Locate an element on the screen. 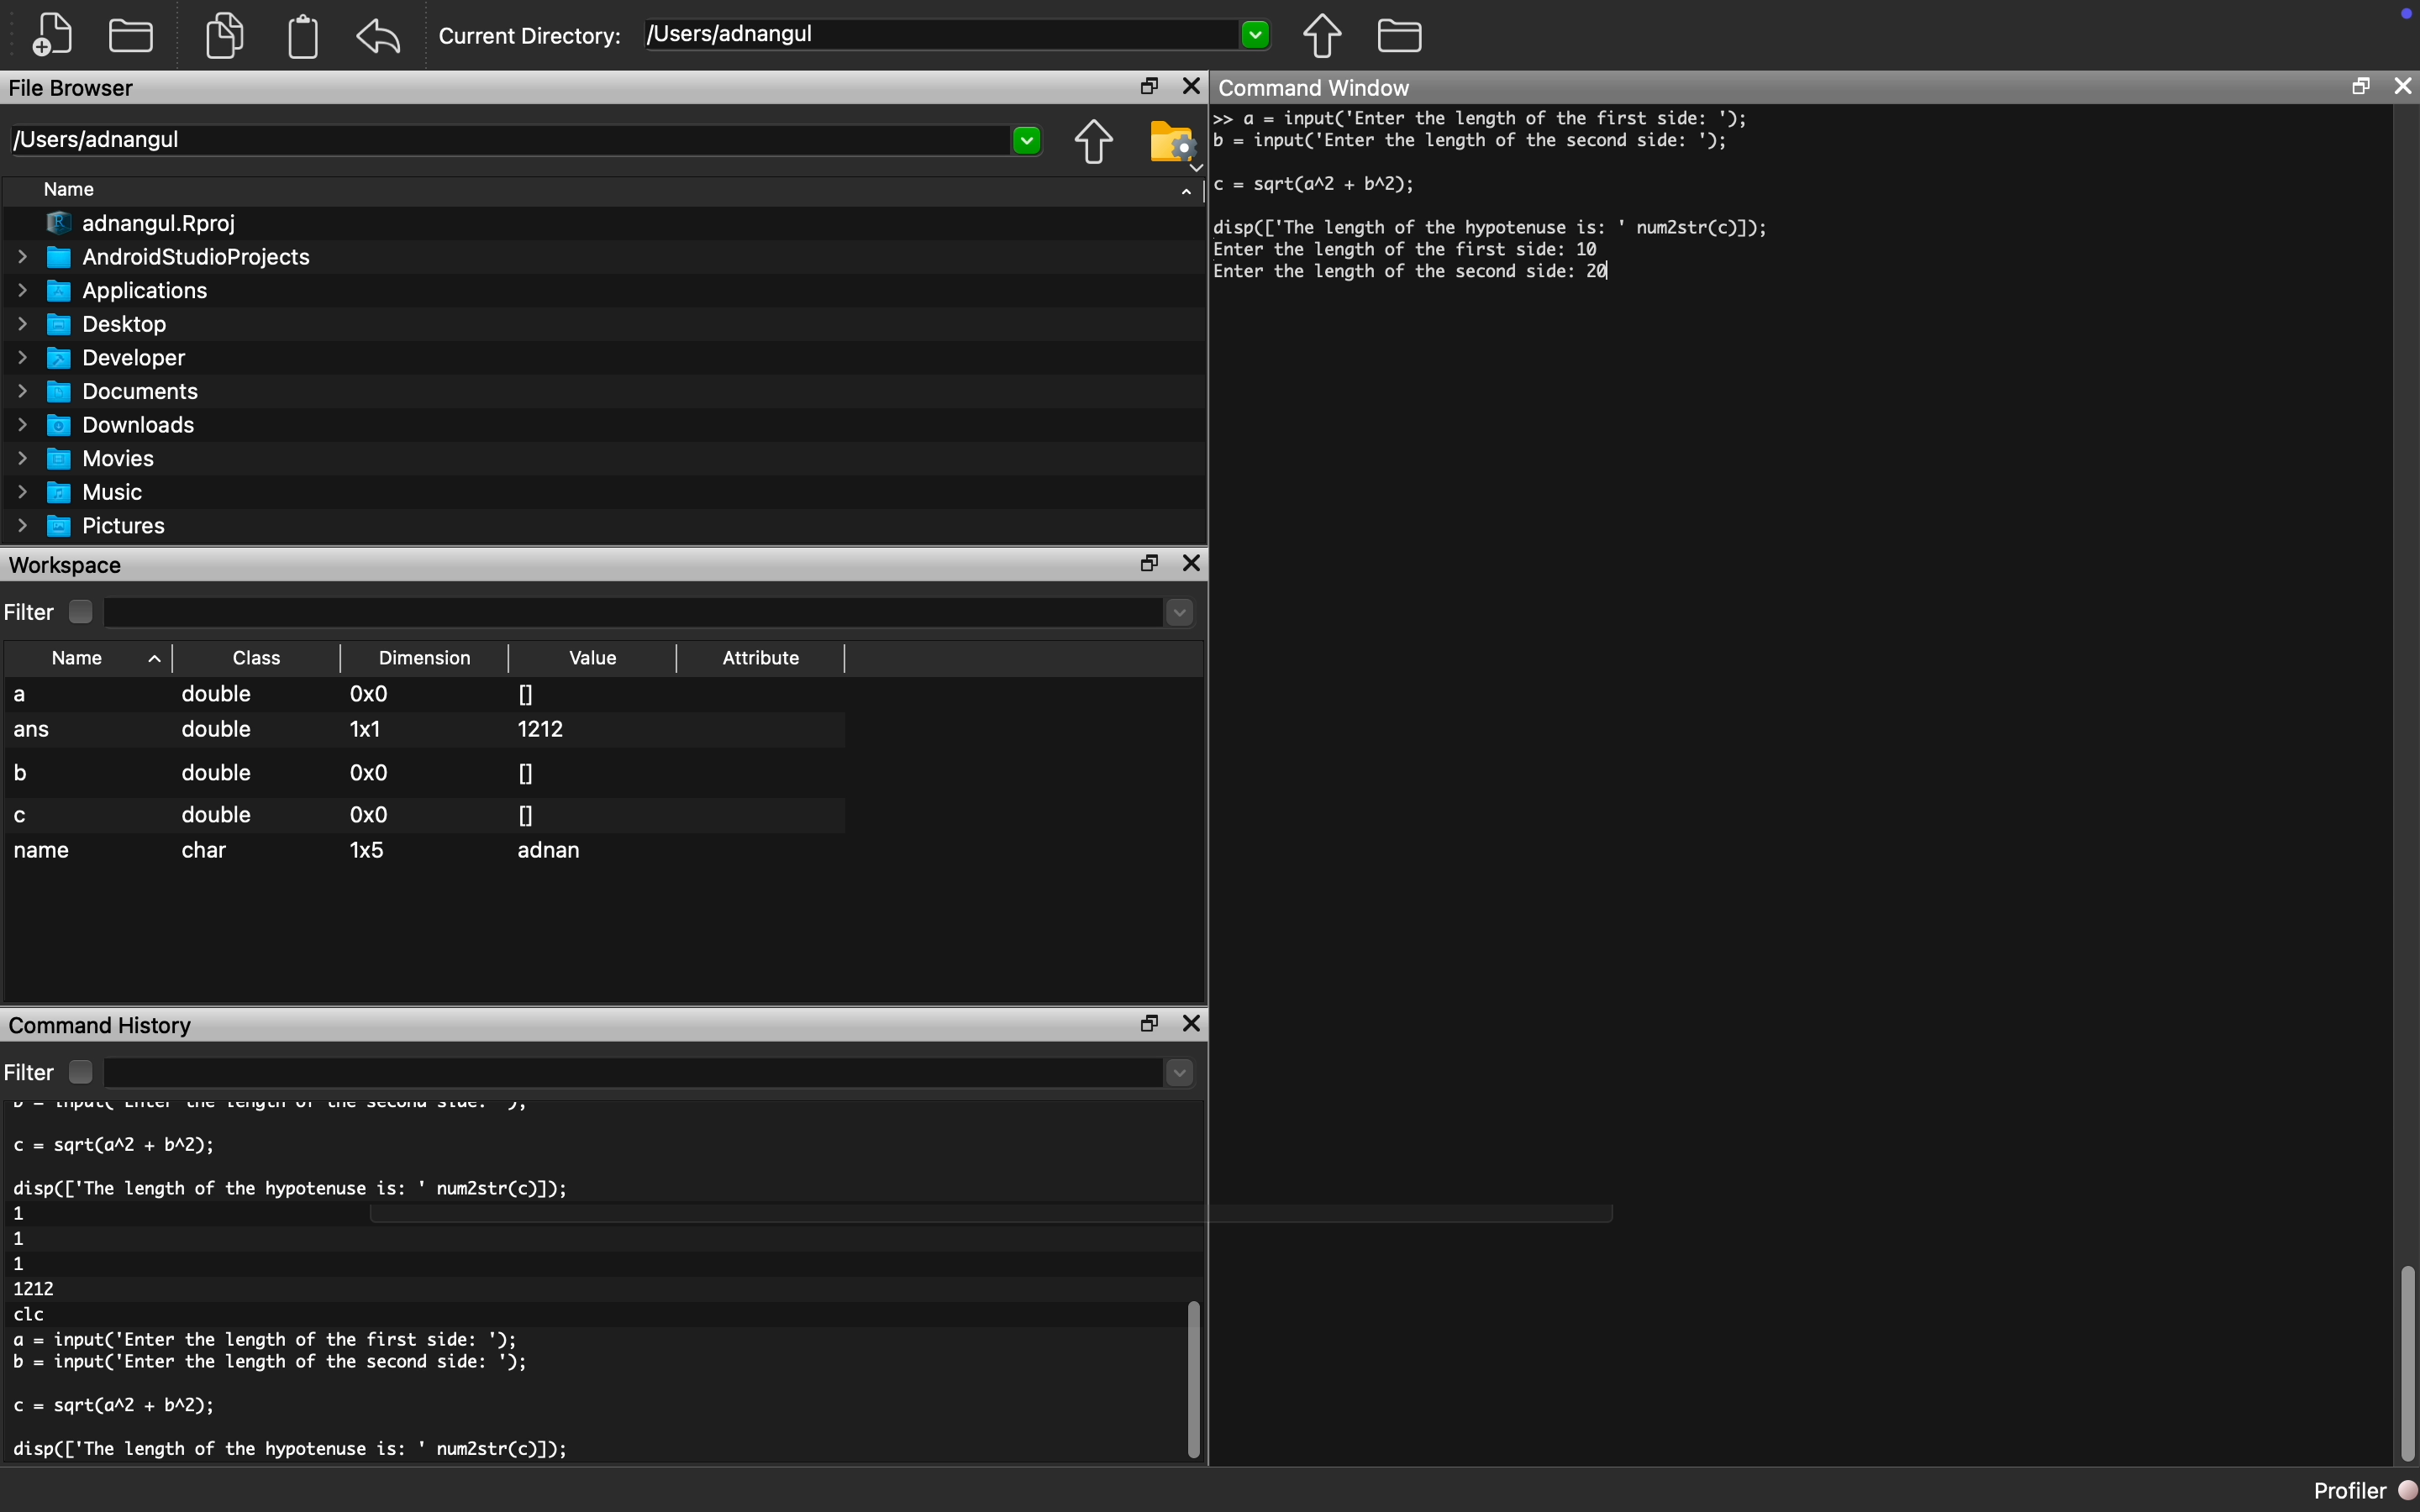 Image resolution: width=2420 pixels, height=1512 pixels. 1x5 is located at coordinates (369, 848).